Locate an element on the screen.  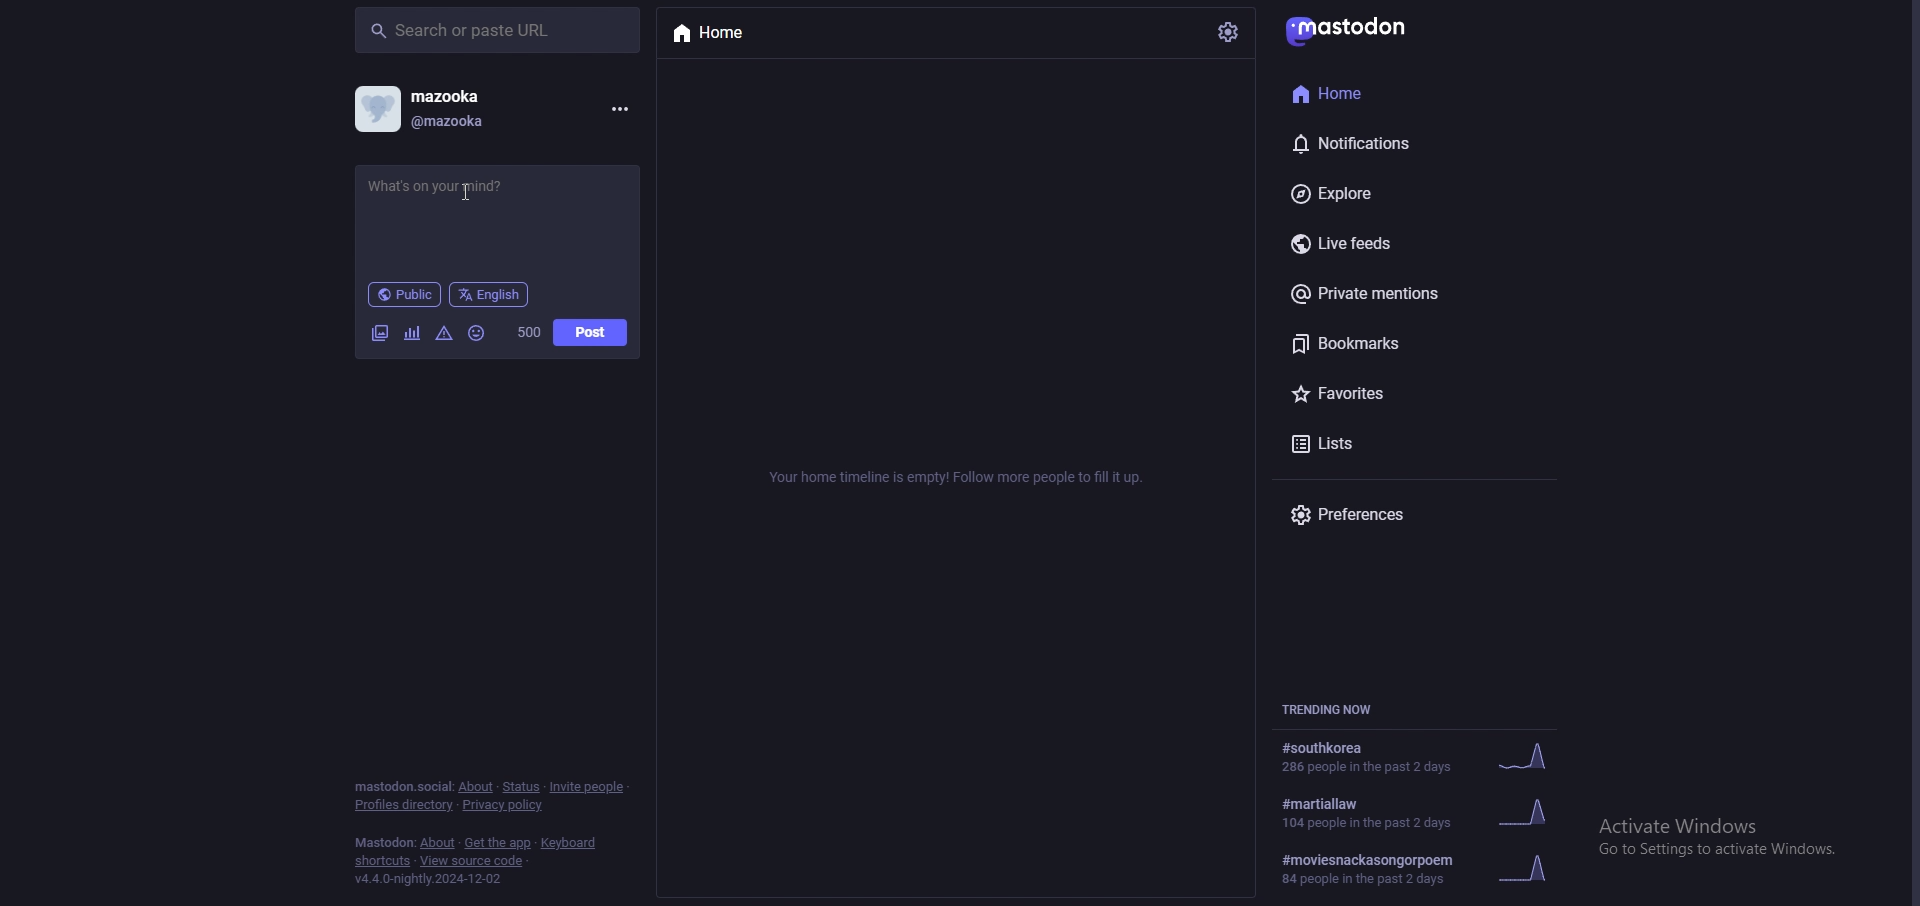
trending is located at coordinates (1420, 814).